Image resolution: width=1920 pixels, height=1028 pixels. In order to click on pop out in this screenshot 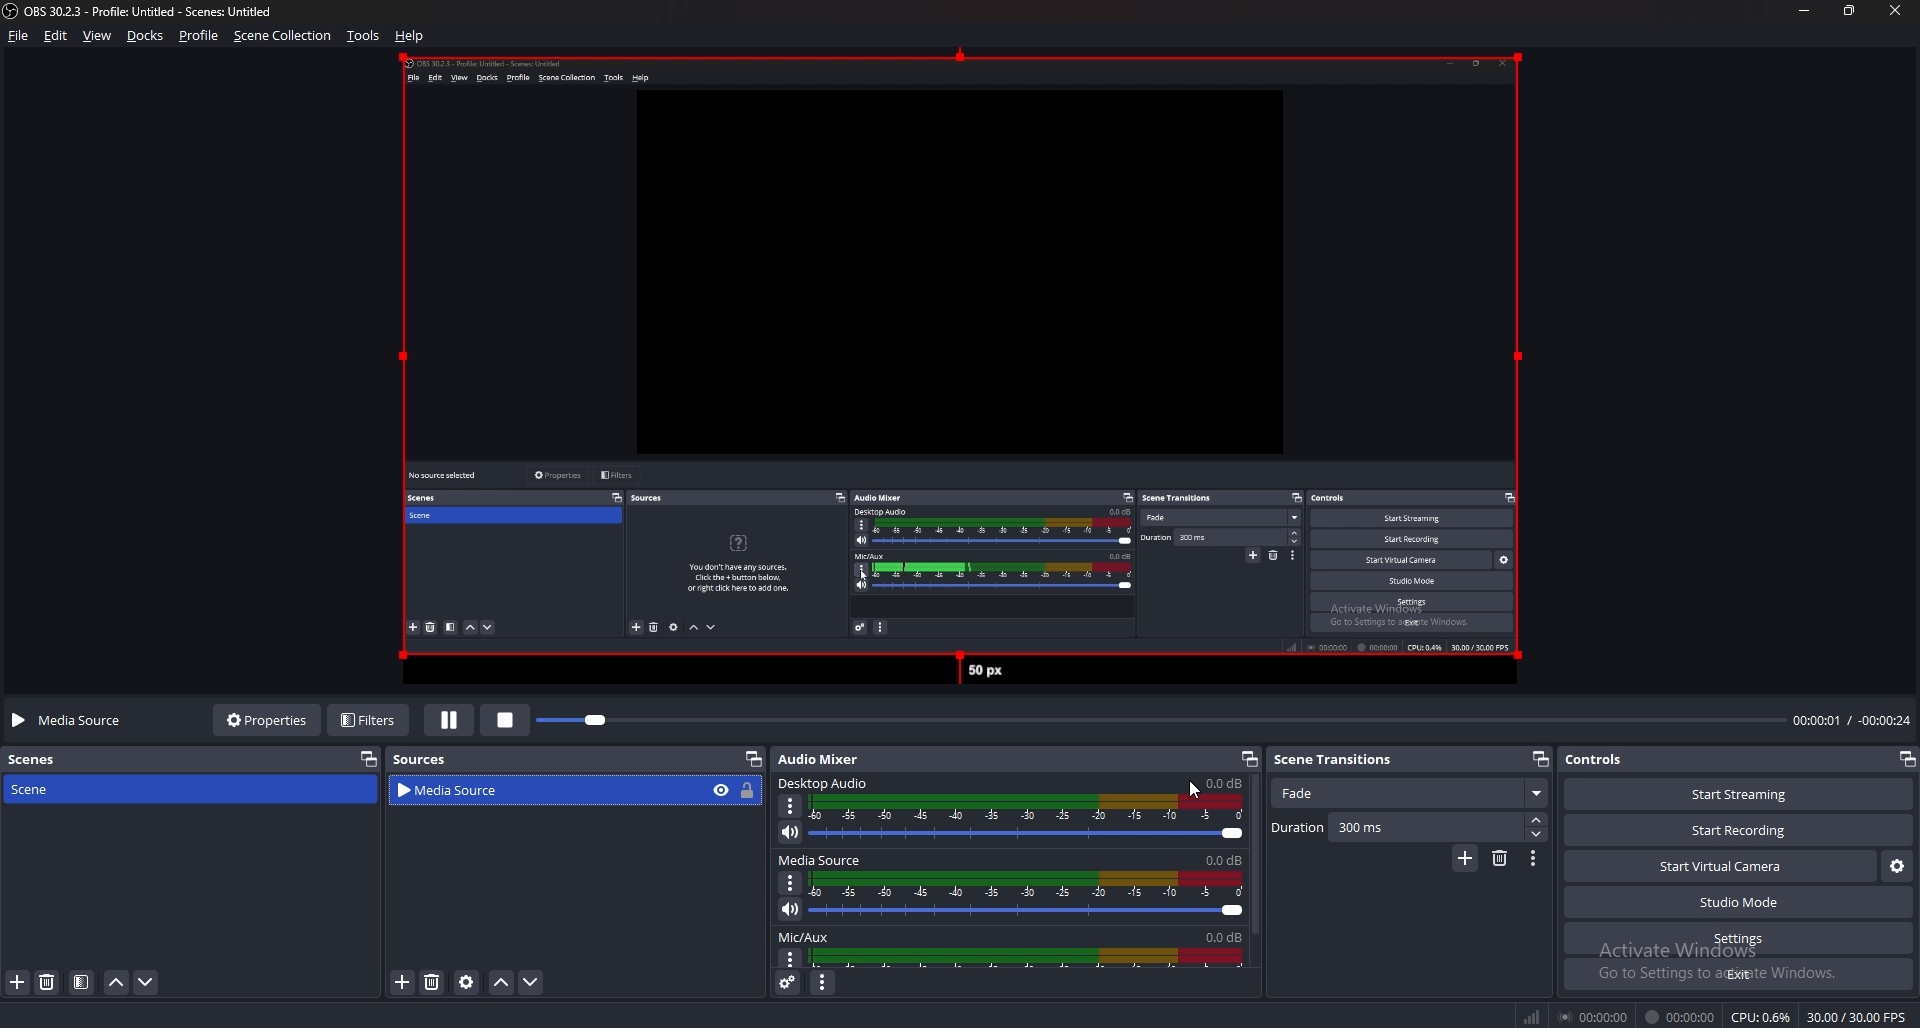, I will do `click(1906, 761)`.